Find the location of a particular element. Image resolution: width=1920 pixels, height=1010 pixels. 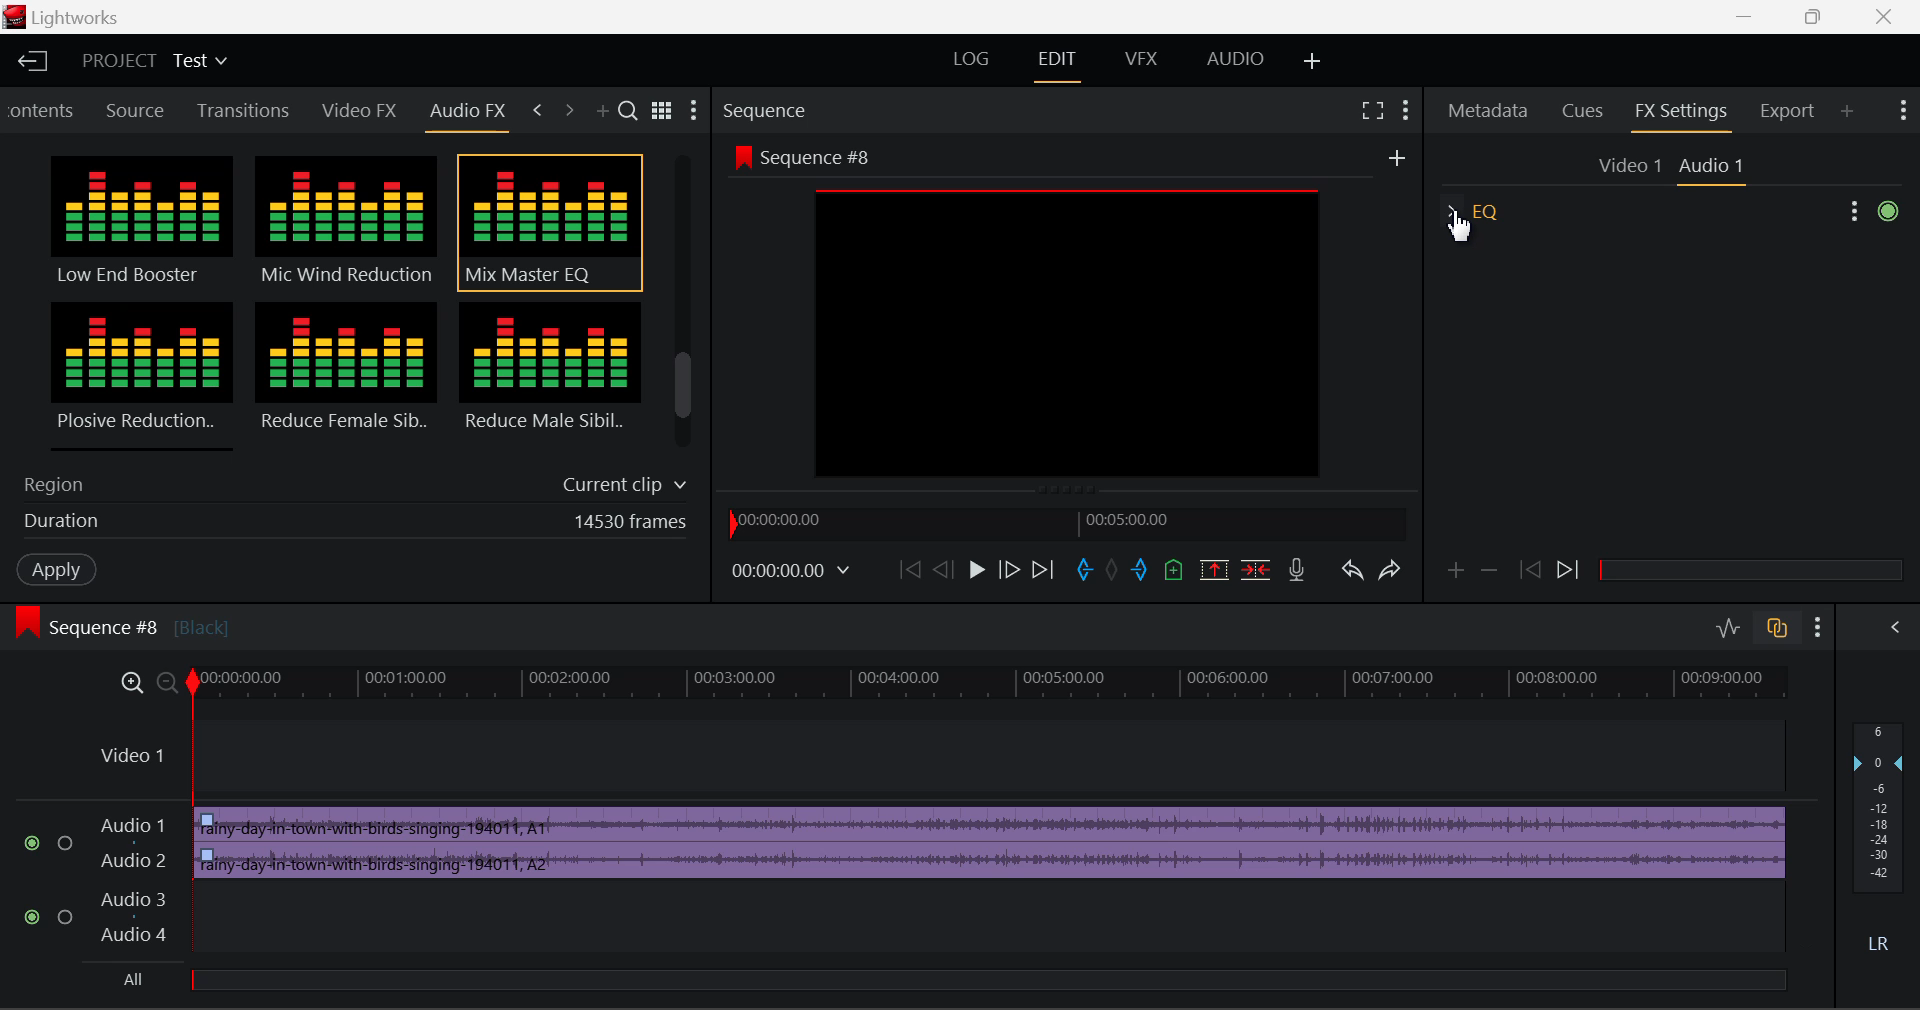

Back to Homepage is located at coordinates (31, 61).